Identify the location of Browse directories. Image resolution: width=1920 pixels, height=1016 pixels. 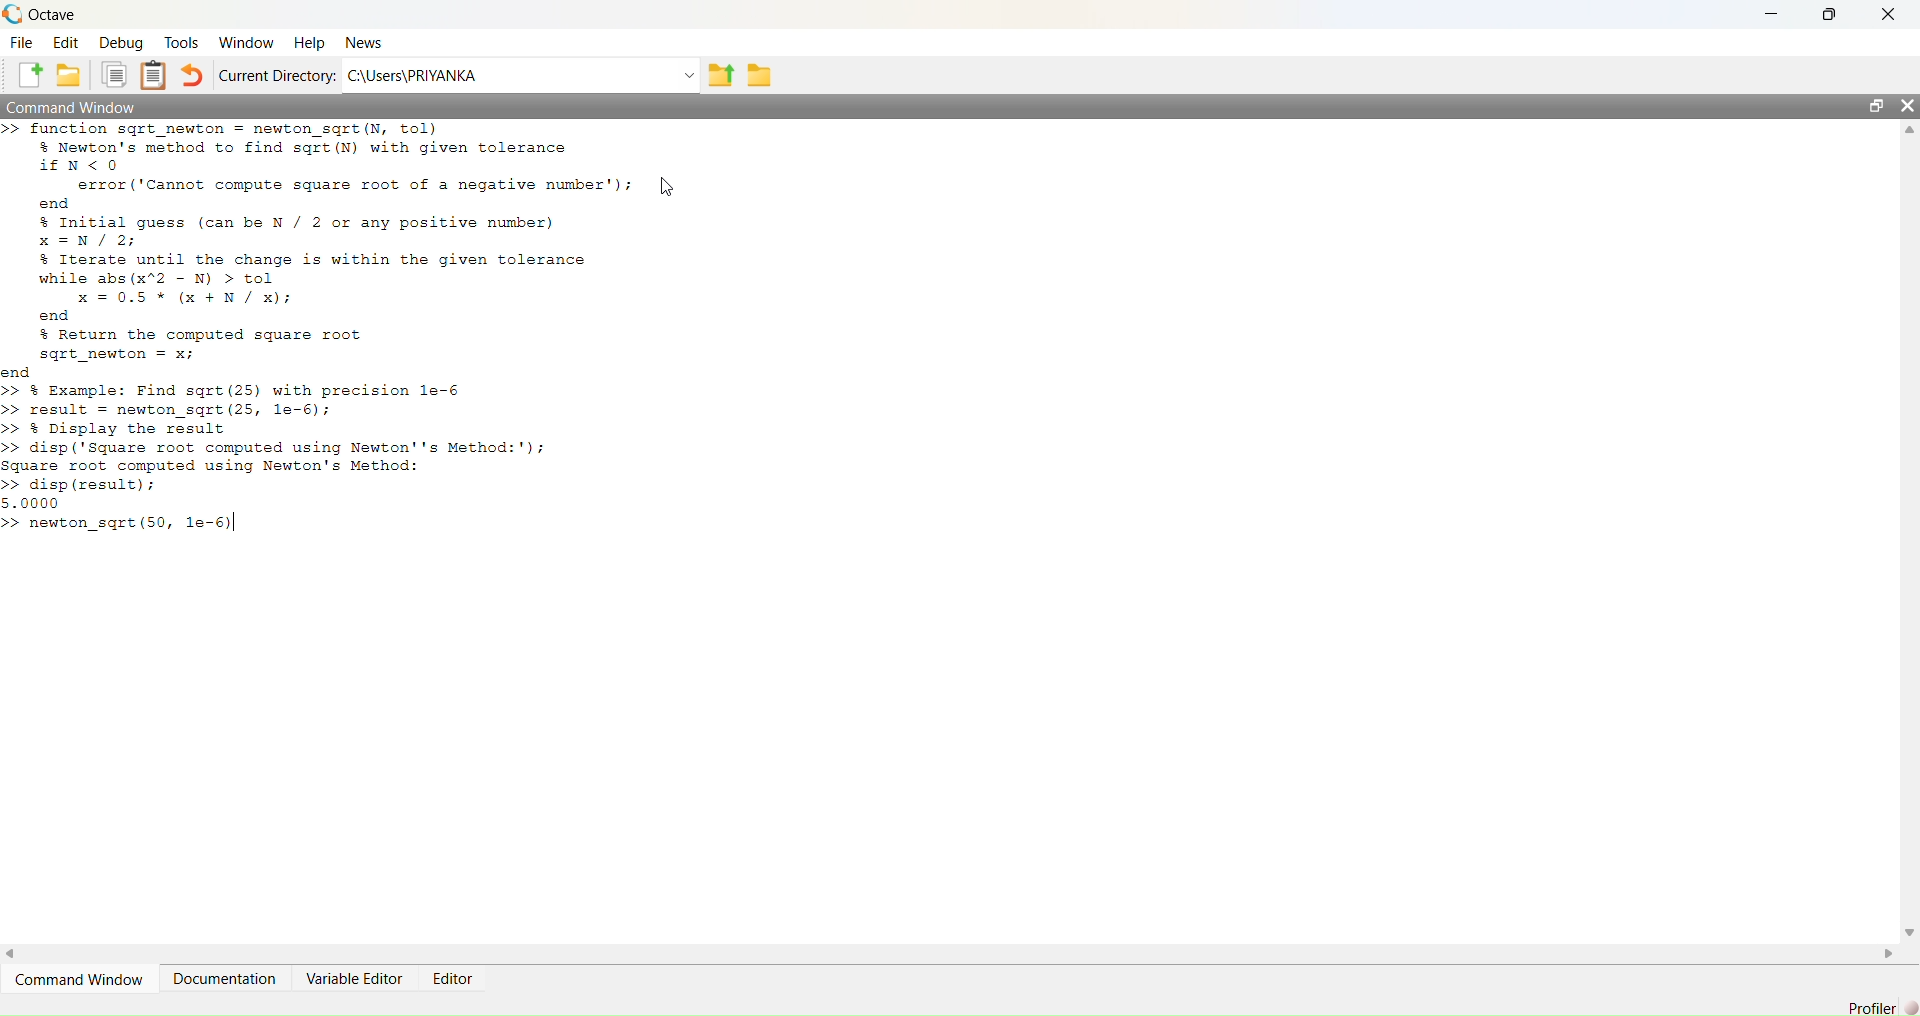
(760, 73).